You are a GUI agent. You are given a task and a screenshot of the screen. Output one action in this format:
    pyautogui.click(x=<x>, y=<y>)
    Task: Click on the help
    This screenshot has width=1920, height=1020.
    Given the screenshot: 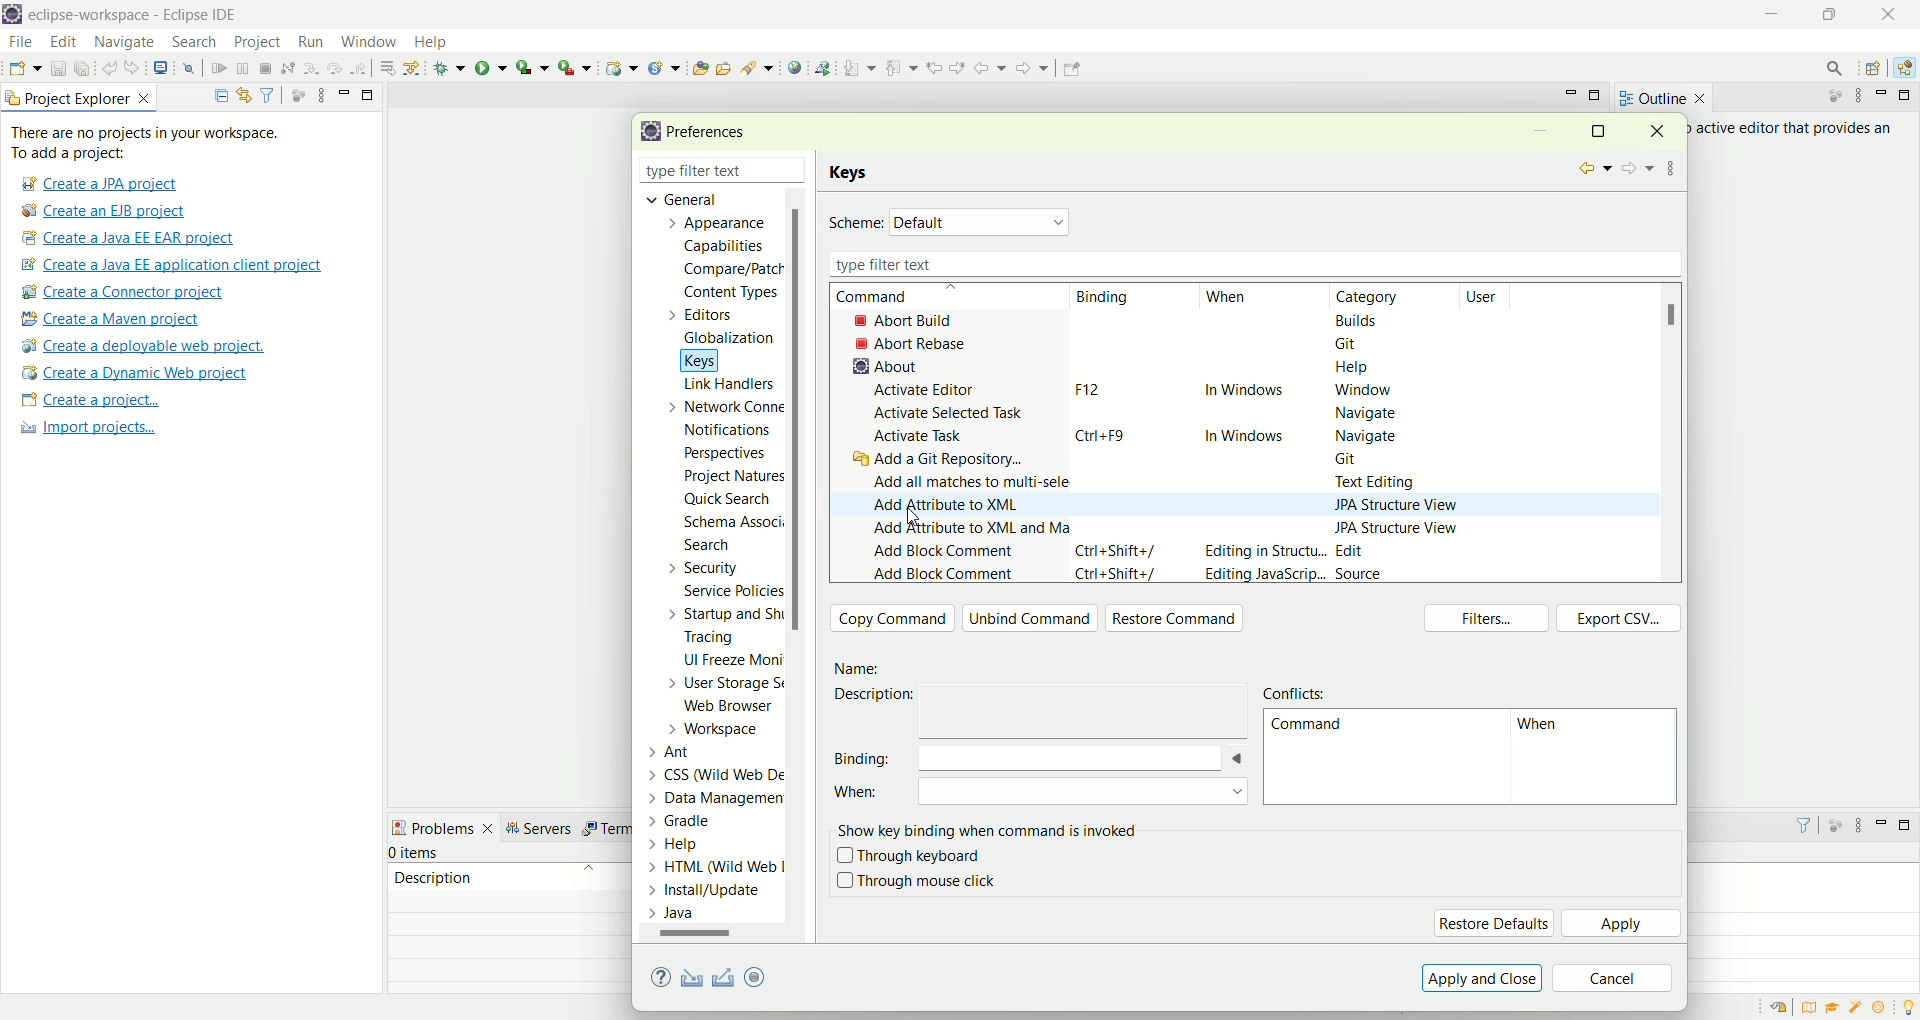 What is the action you would take?
    pyautogui.click(x=1353, y=371)
    